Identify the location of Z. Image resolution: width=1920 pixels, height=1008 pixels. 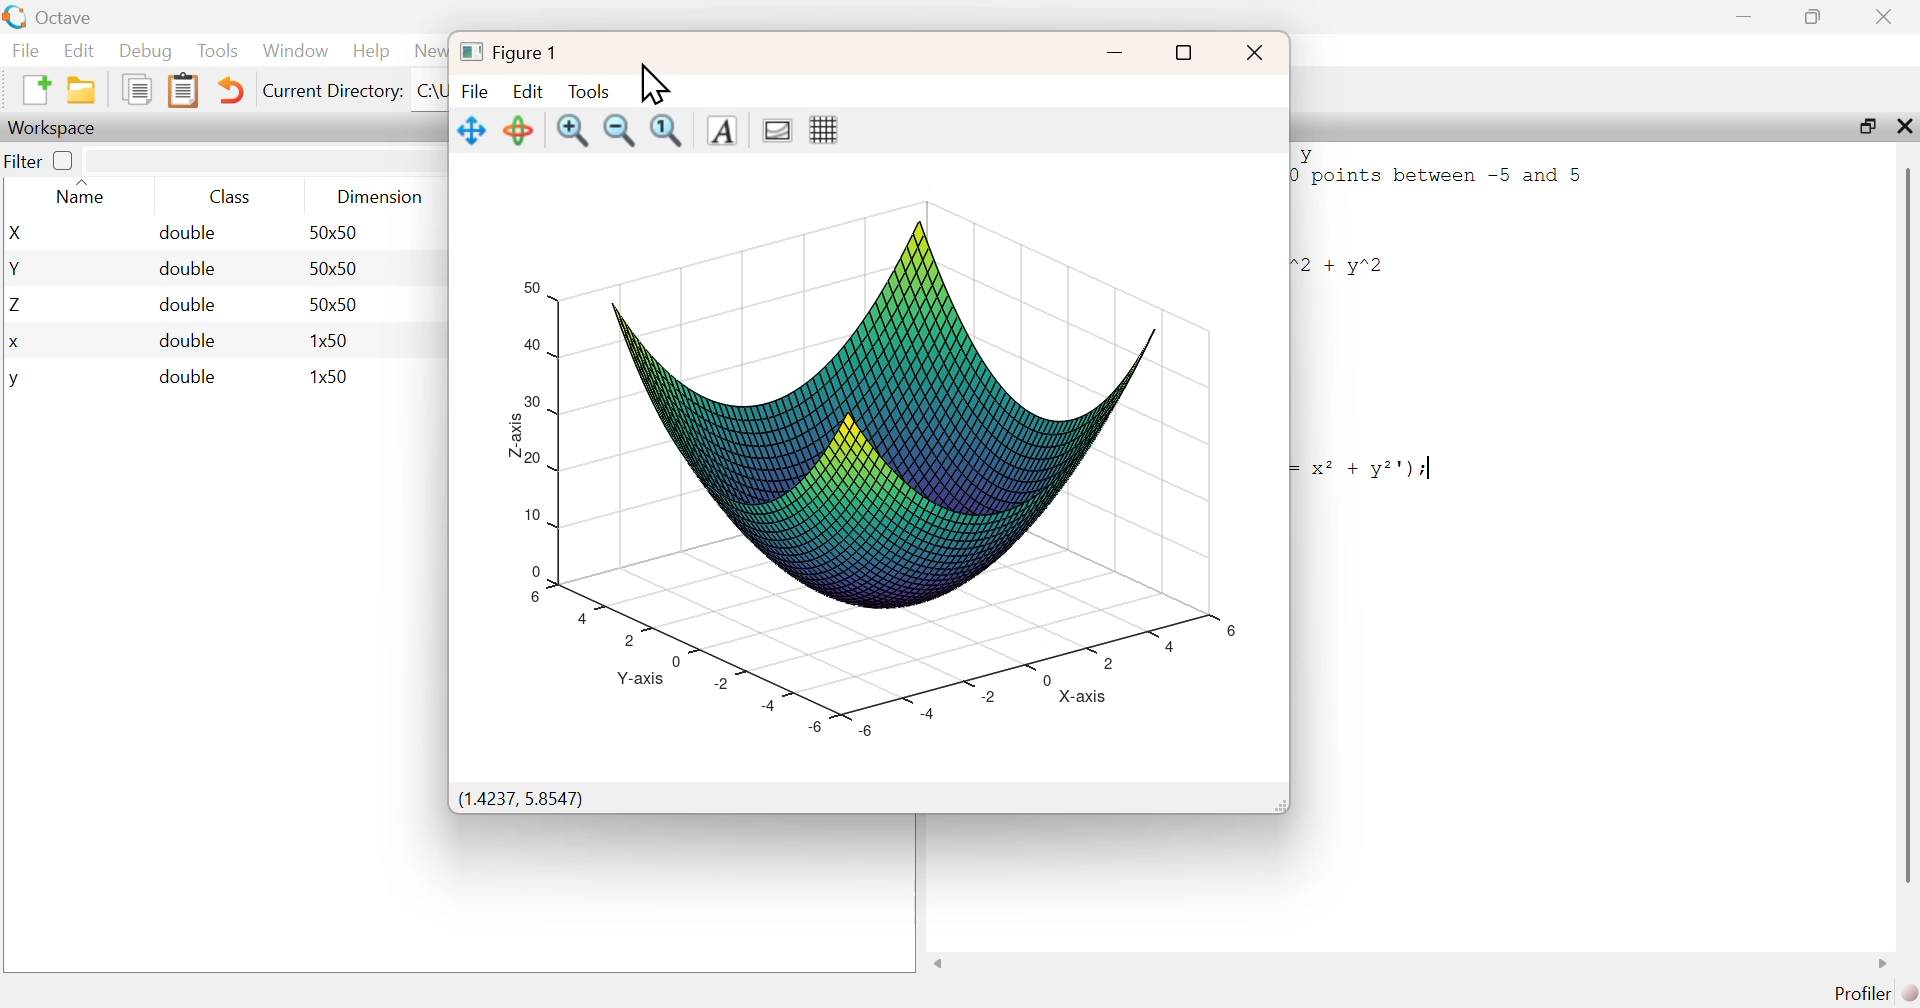
(18, 306).